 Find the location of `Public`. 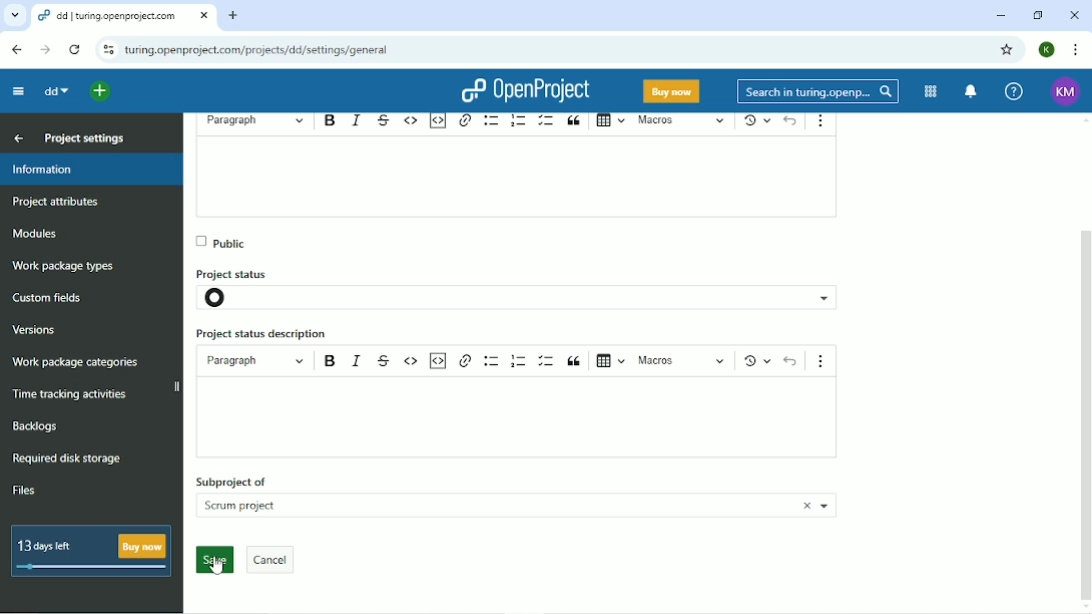

Public is located at coordinates (221, 239).